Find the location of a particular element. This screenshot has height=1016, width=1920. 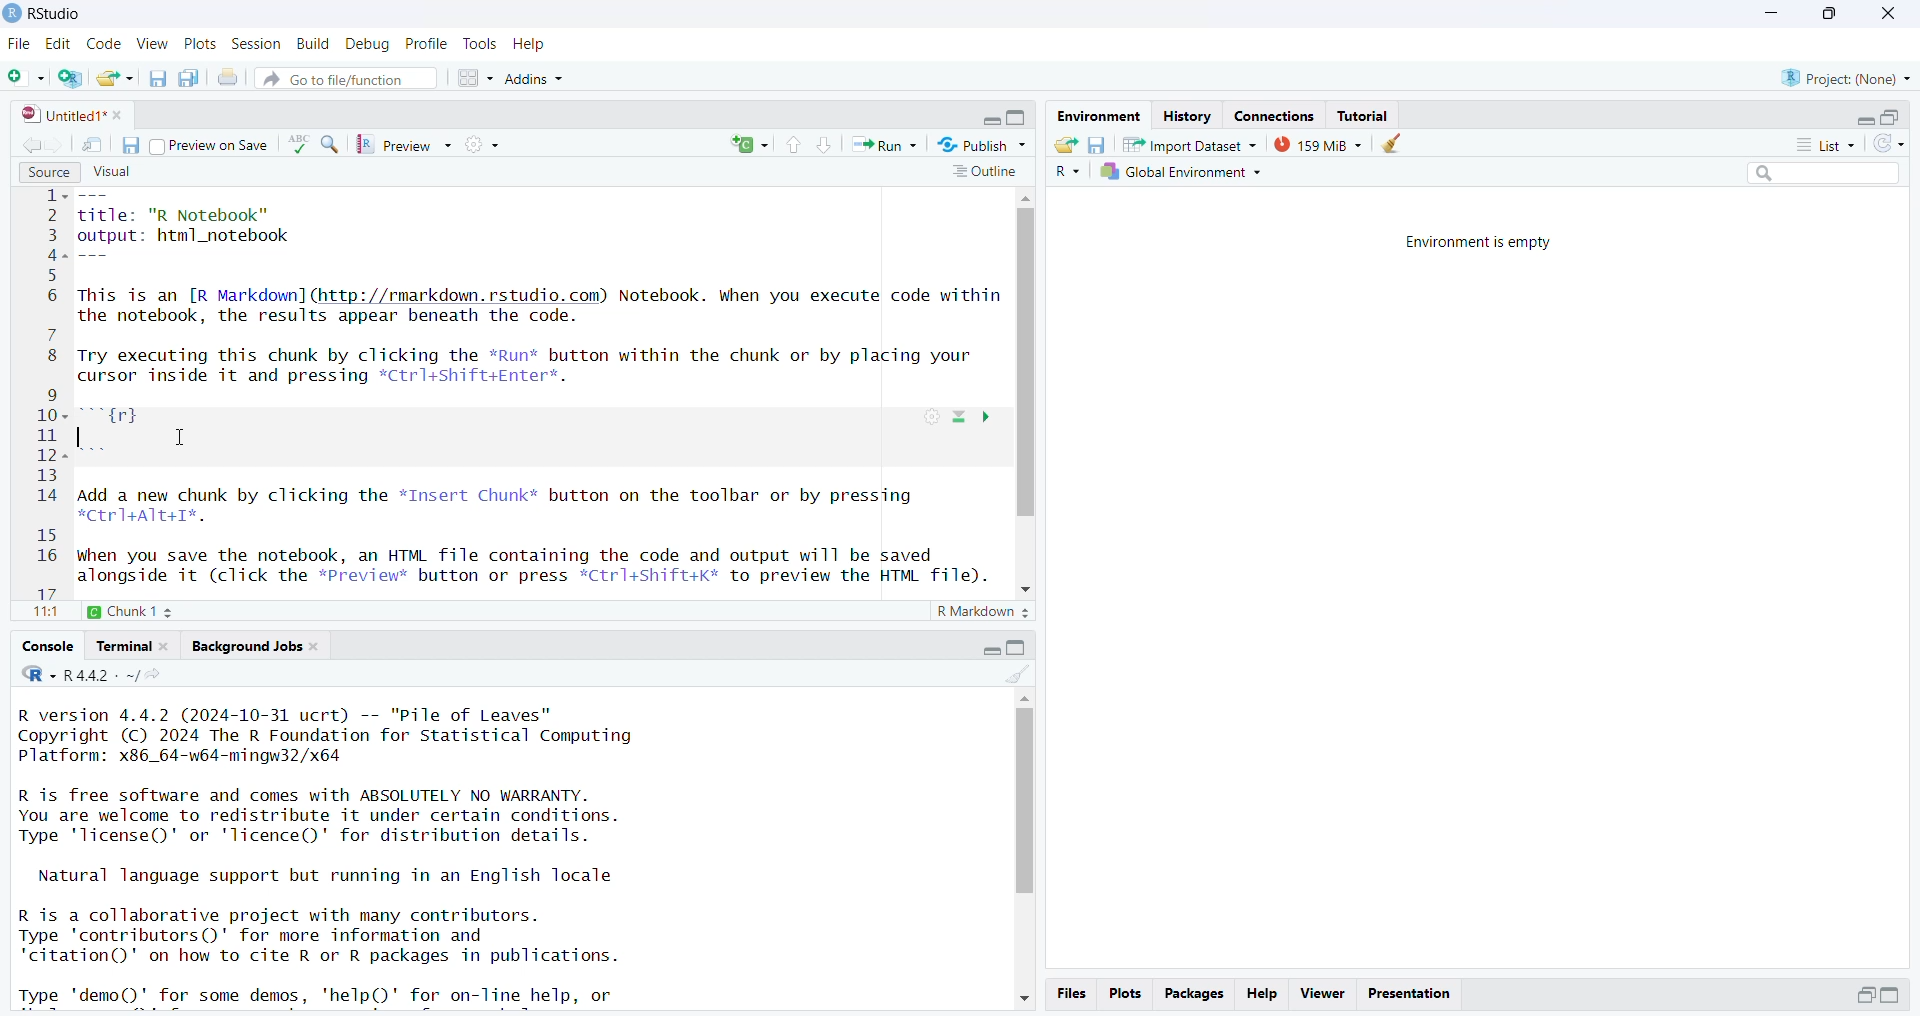

save all open documents is located at coordinates (190, 78).